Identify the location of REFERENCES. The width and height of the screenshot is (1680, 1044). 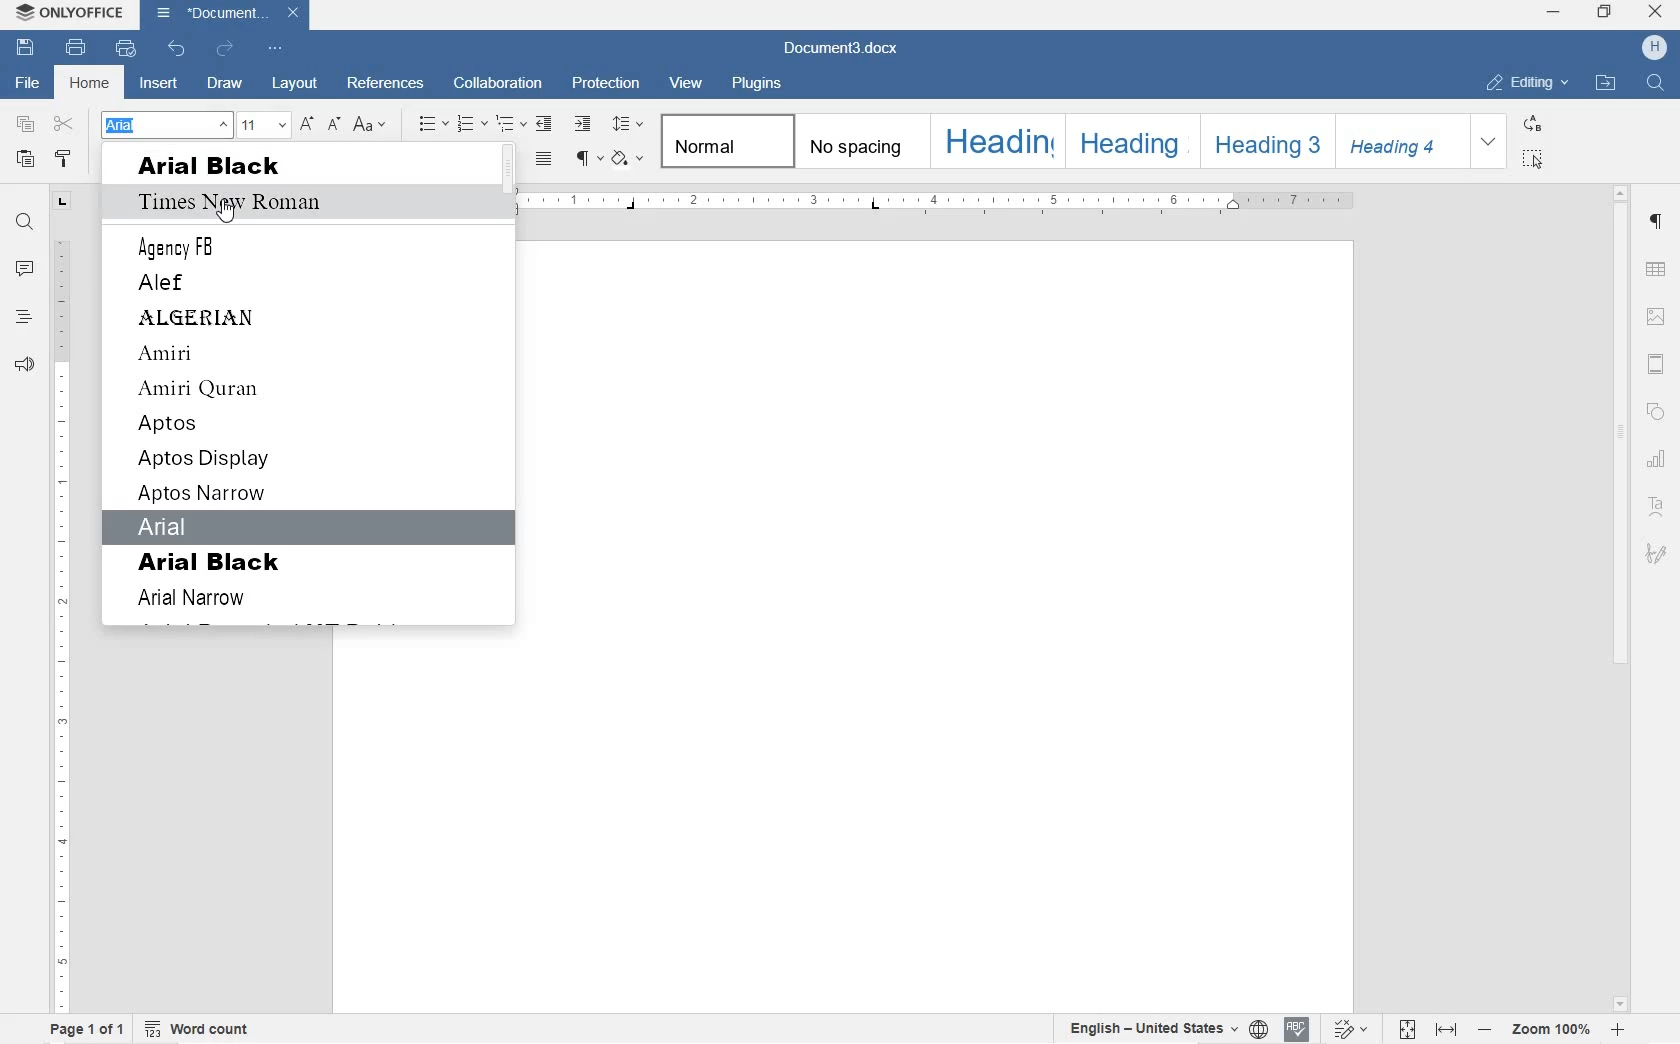
(385, 83).